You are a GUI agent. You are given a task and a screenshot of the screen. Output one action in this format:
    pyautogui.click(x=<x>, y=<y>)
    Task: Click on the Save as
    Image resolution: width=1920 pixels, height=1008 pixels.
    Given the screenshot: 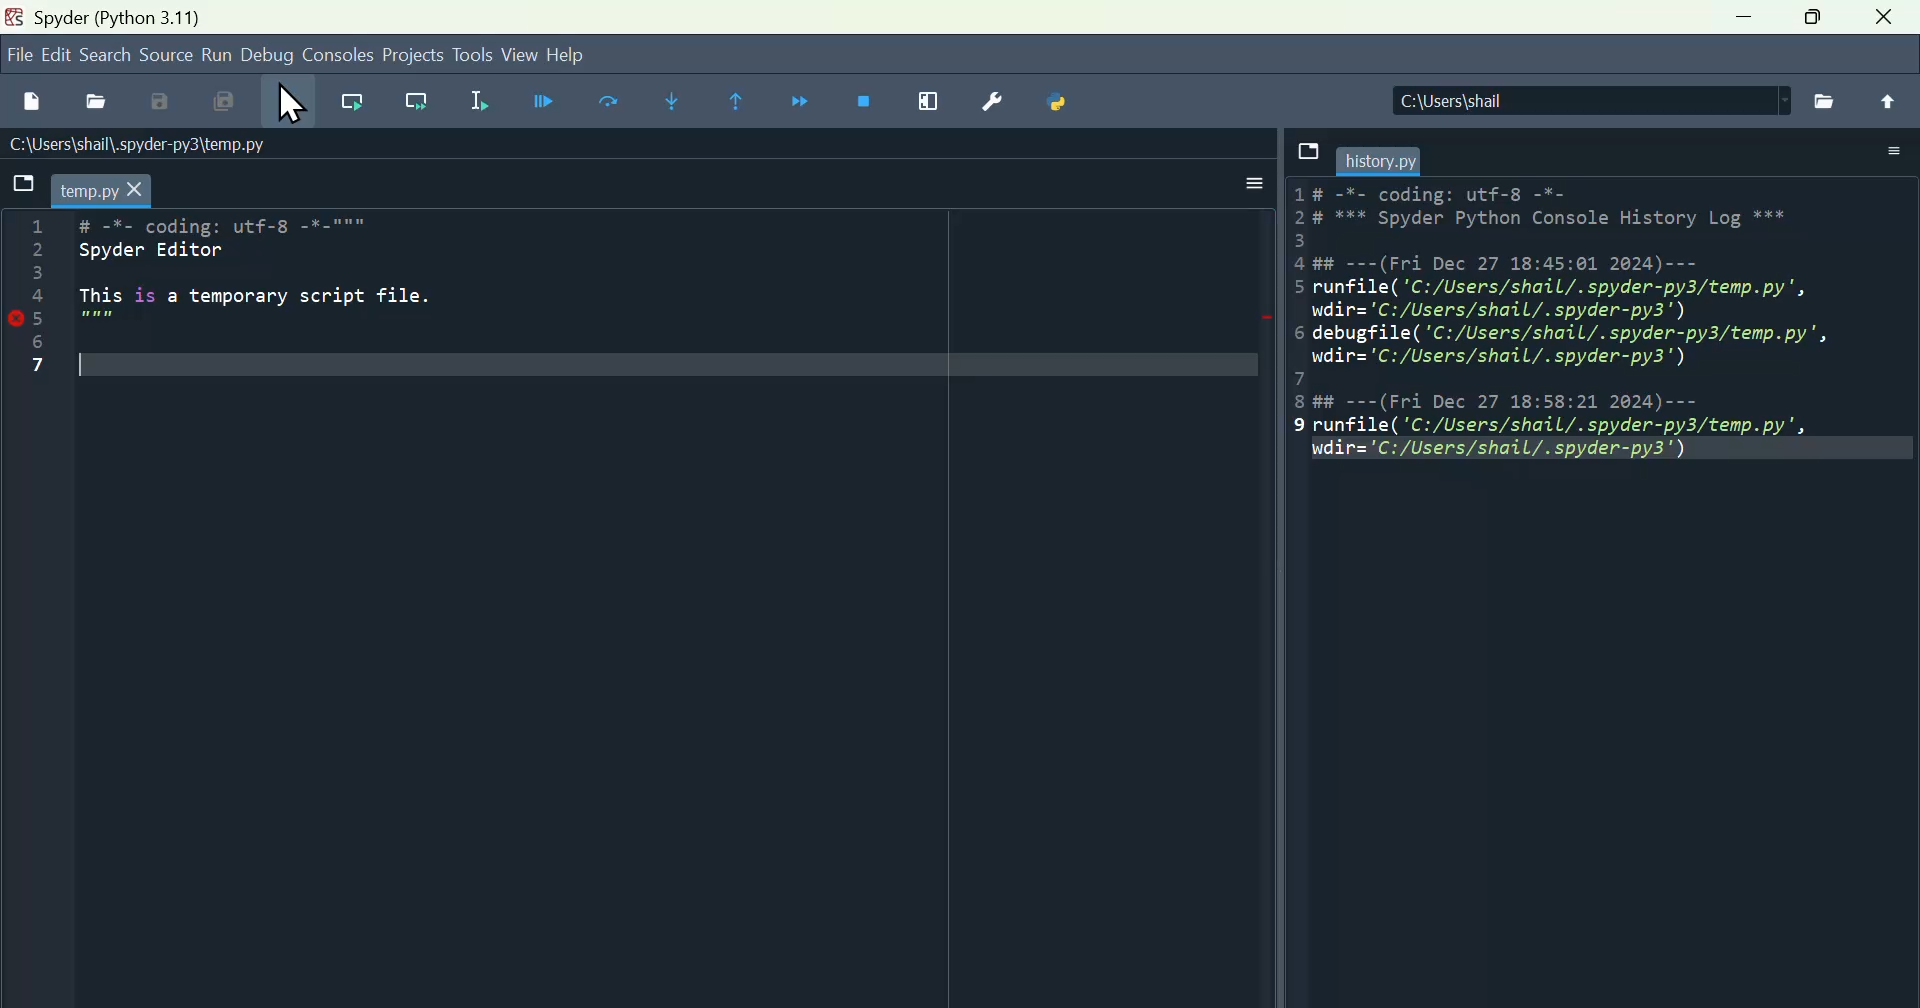 What is the action you would take?
    pyautogui.click(x=163, y=106)
    